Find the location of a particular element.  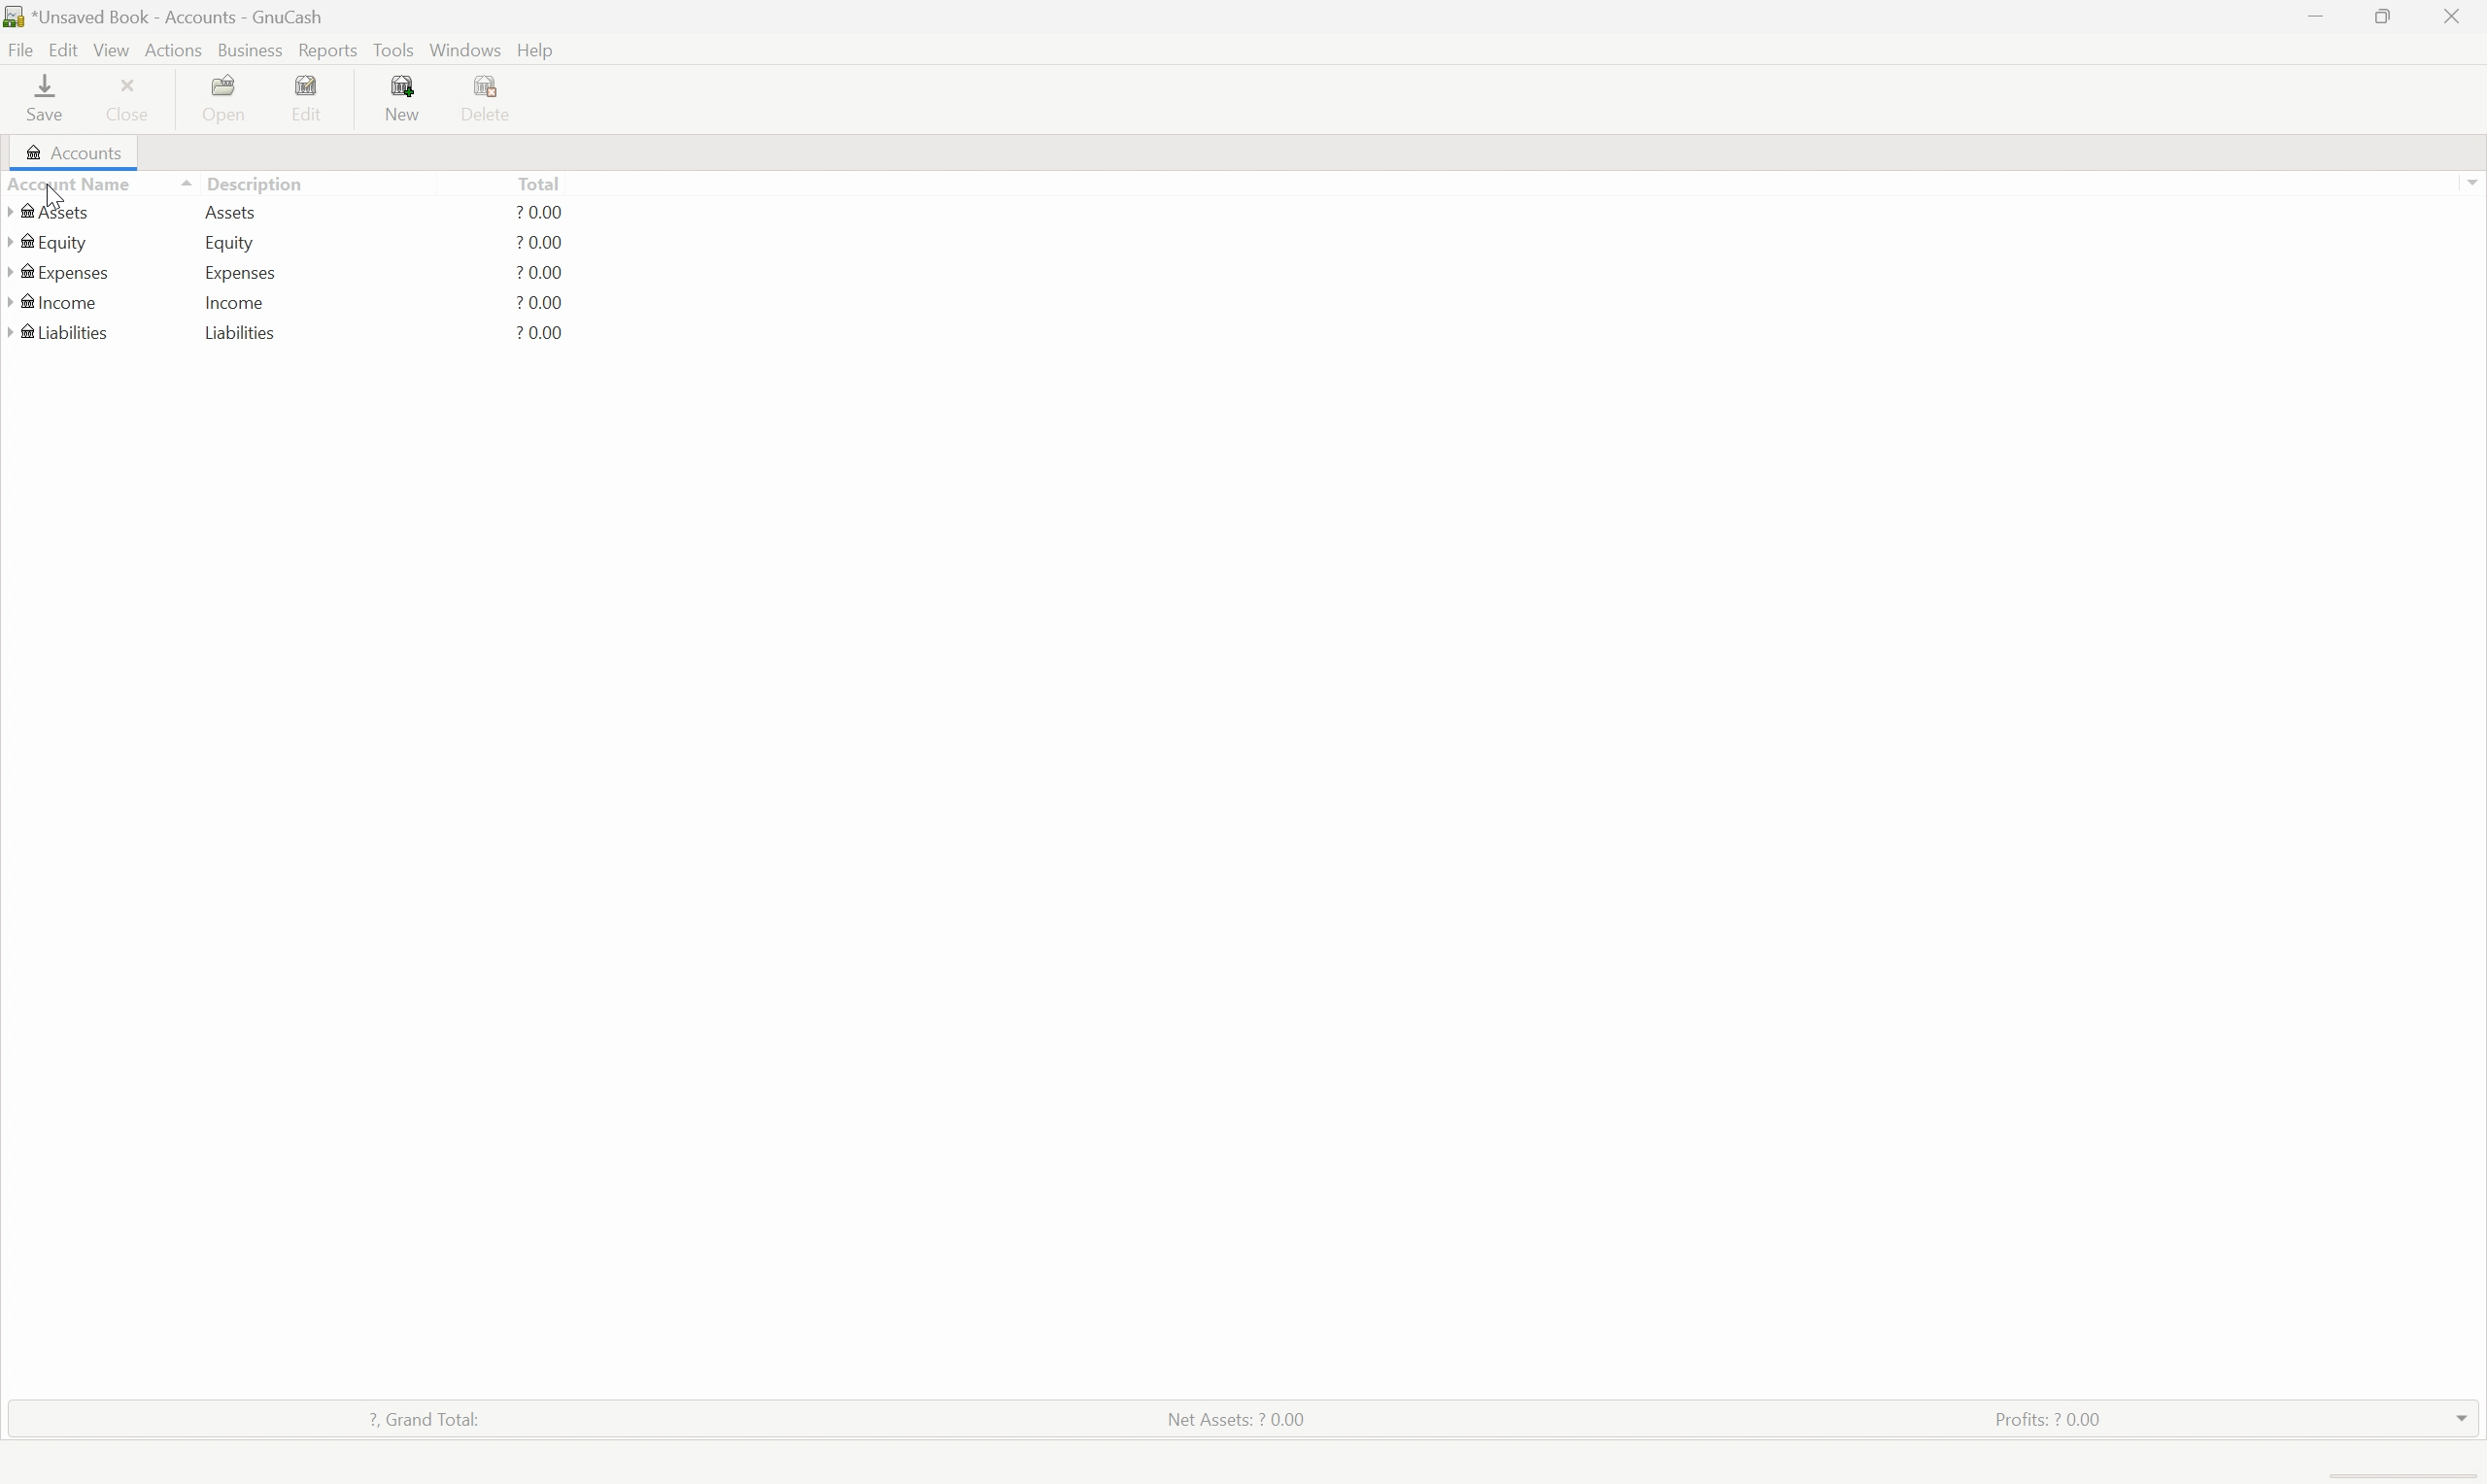

Total is located at coordinates (538, 182).